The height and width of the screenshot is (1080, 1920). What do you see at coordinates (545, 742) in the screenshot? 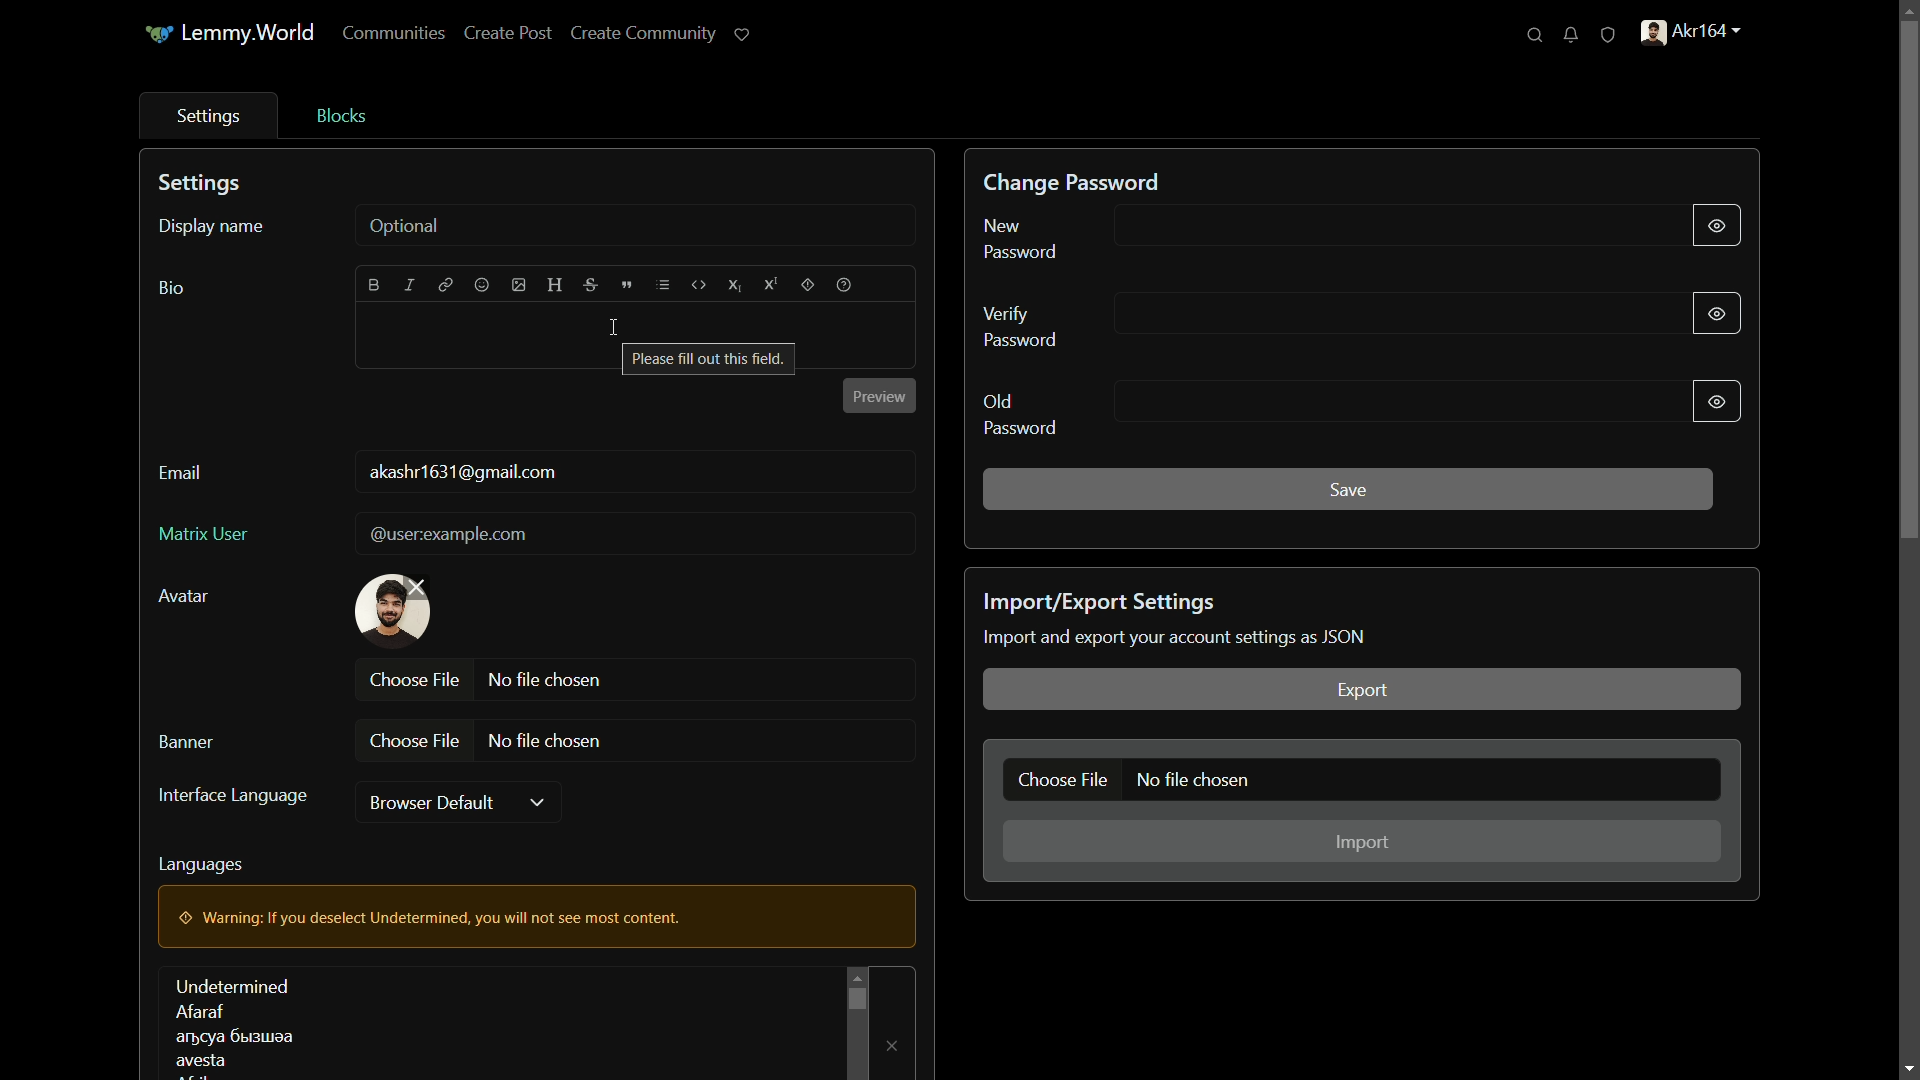
I see `no file chosen` at bounding box center [545, 742].